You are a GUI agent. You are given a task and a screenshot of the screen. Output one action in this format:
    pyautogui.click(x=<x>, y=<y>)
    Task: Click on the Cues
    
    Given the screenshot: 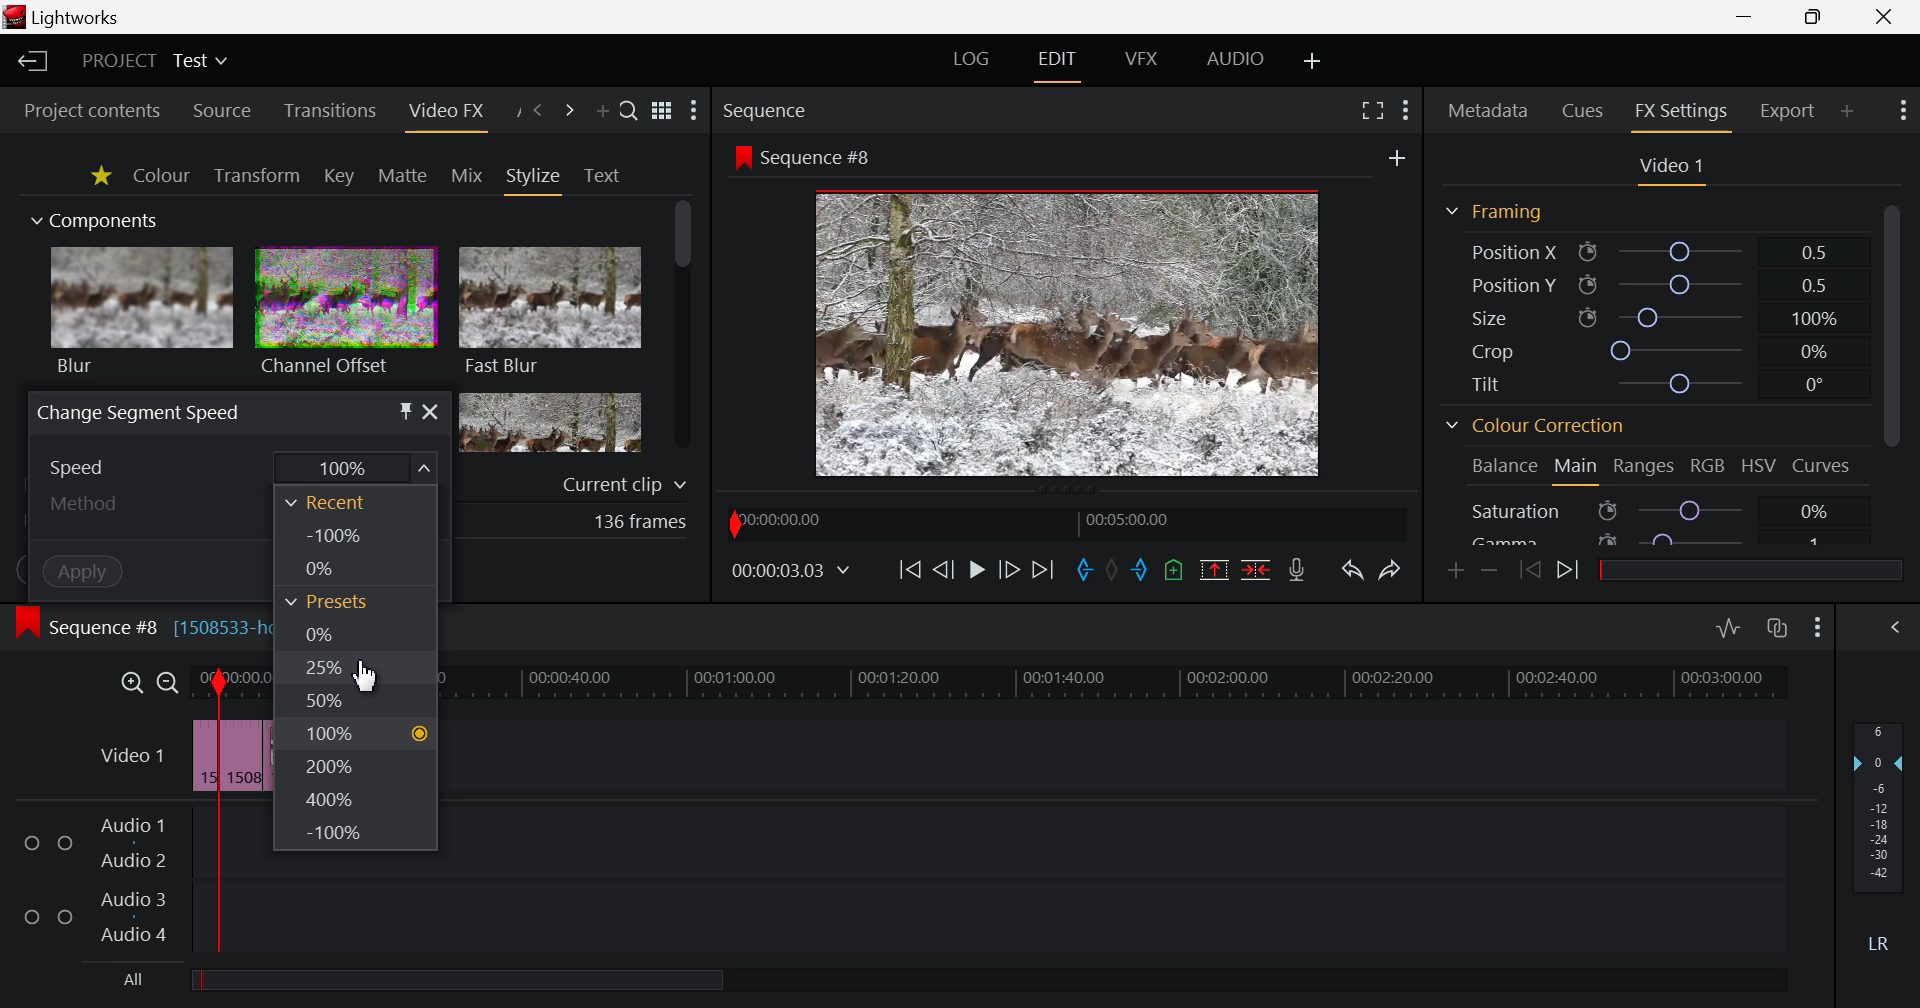 What is the action you would take?
    pyautogui.click(x=1584, y=112)
    